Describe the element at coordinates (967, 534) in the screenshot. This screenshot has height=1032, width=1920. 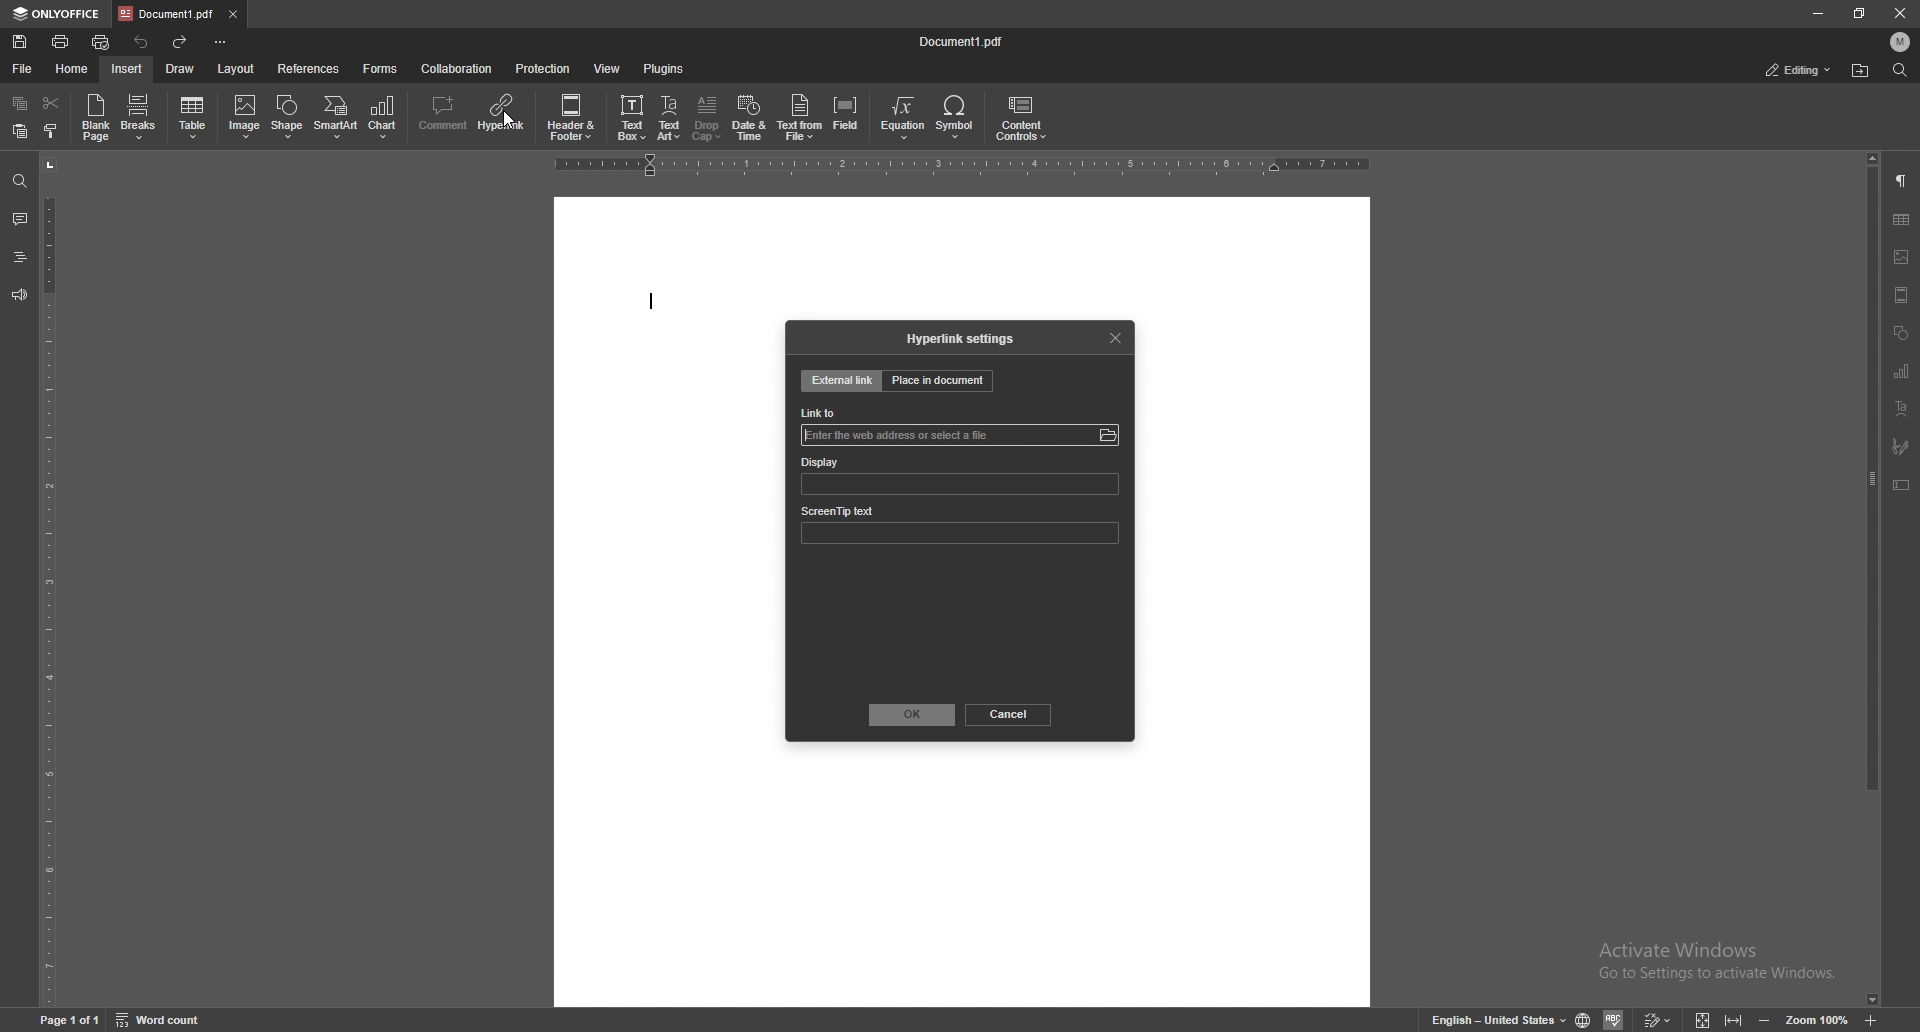
I see `screentip text input` at that location.